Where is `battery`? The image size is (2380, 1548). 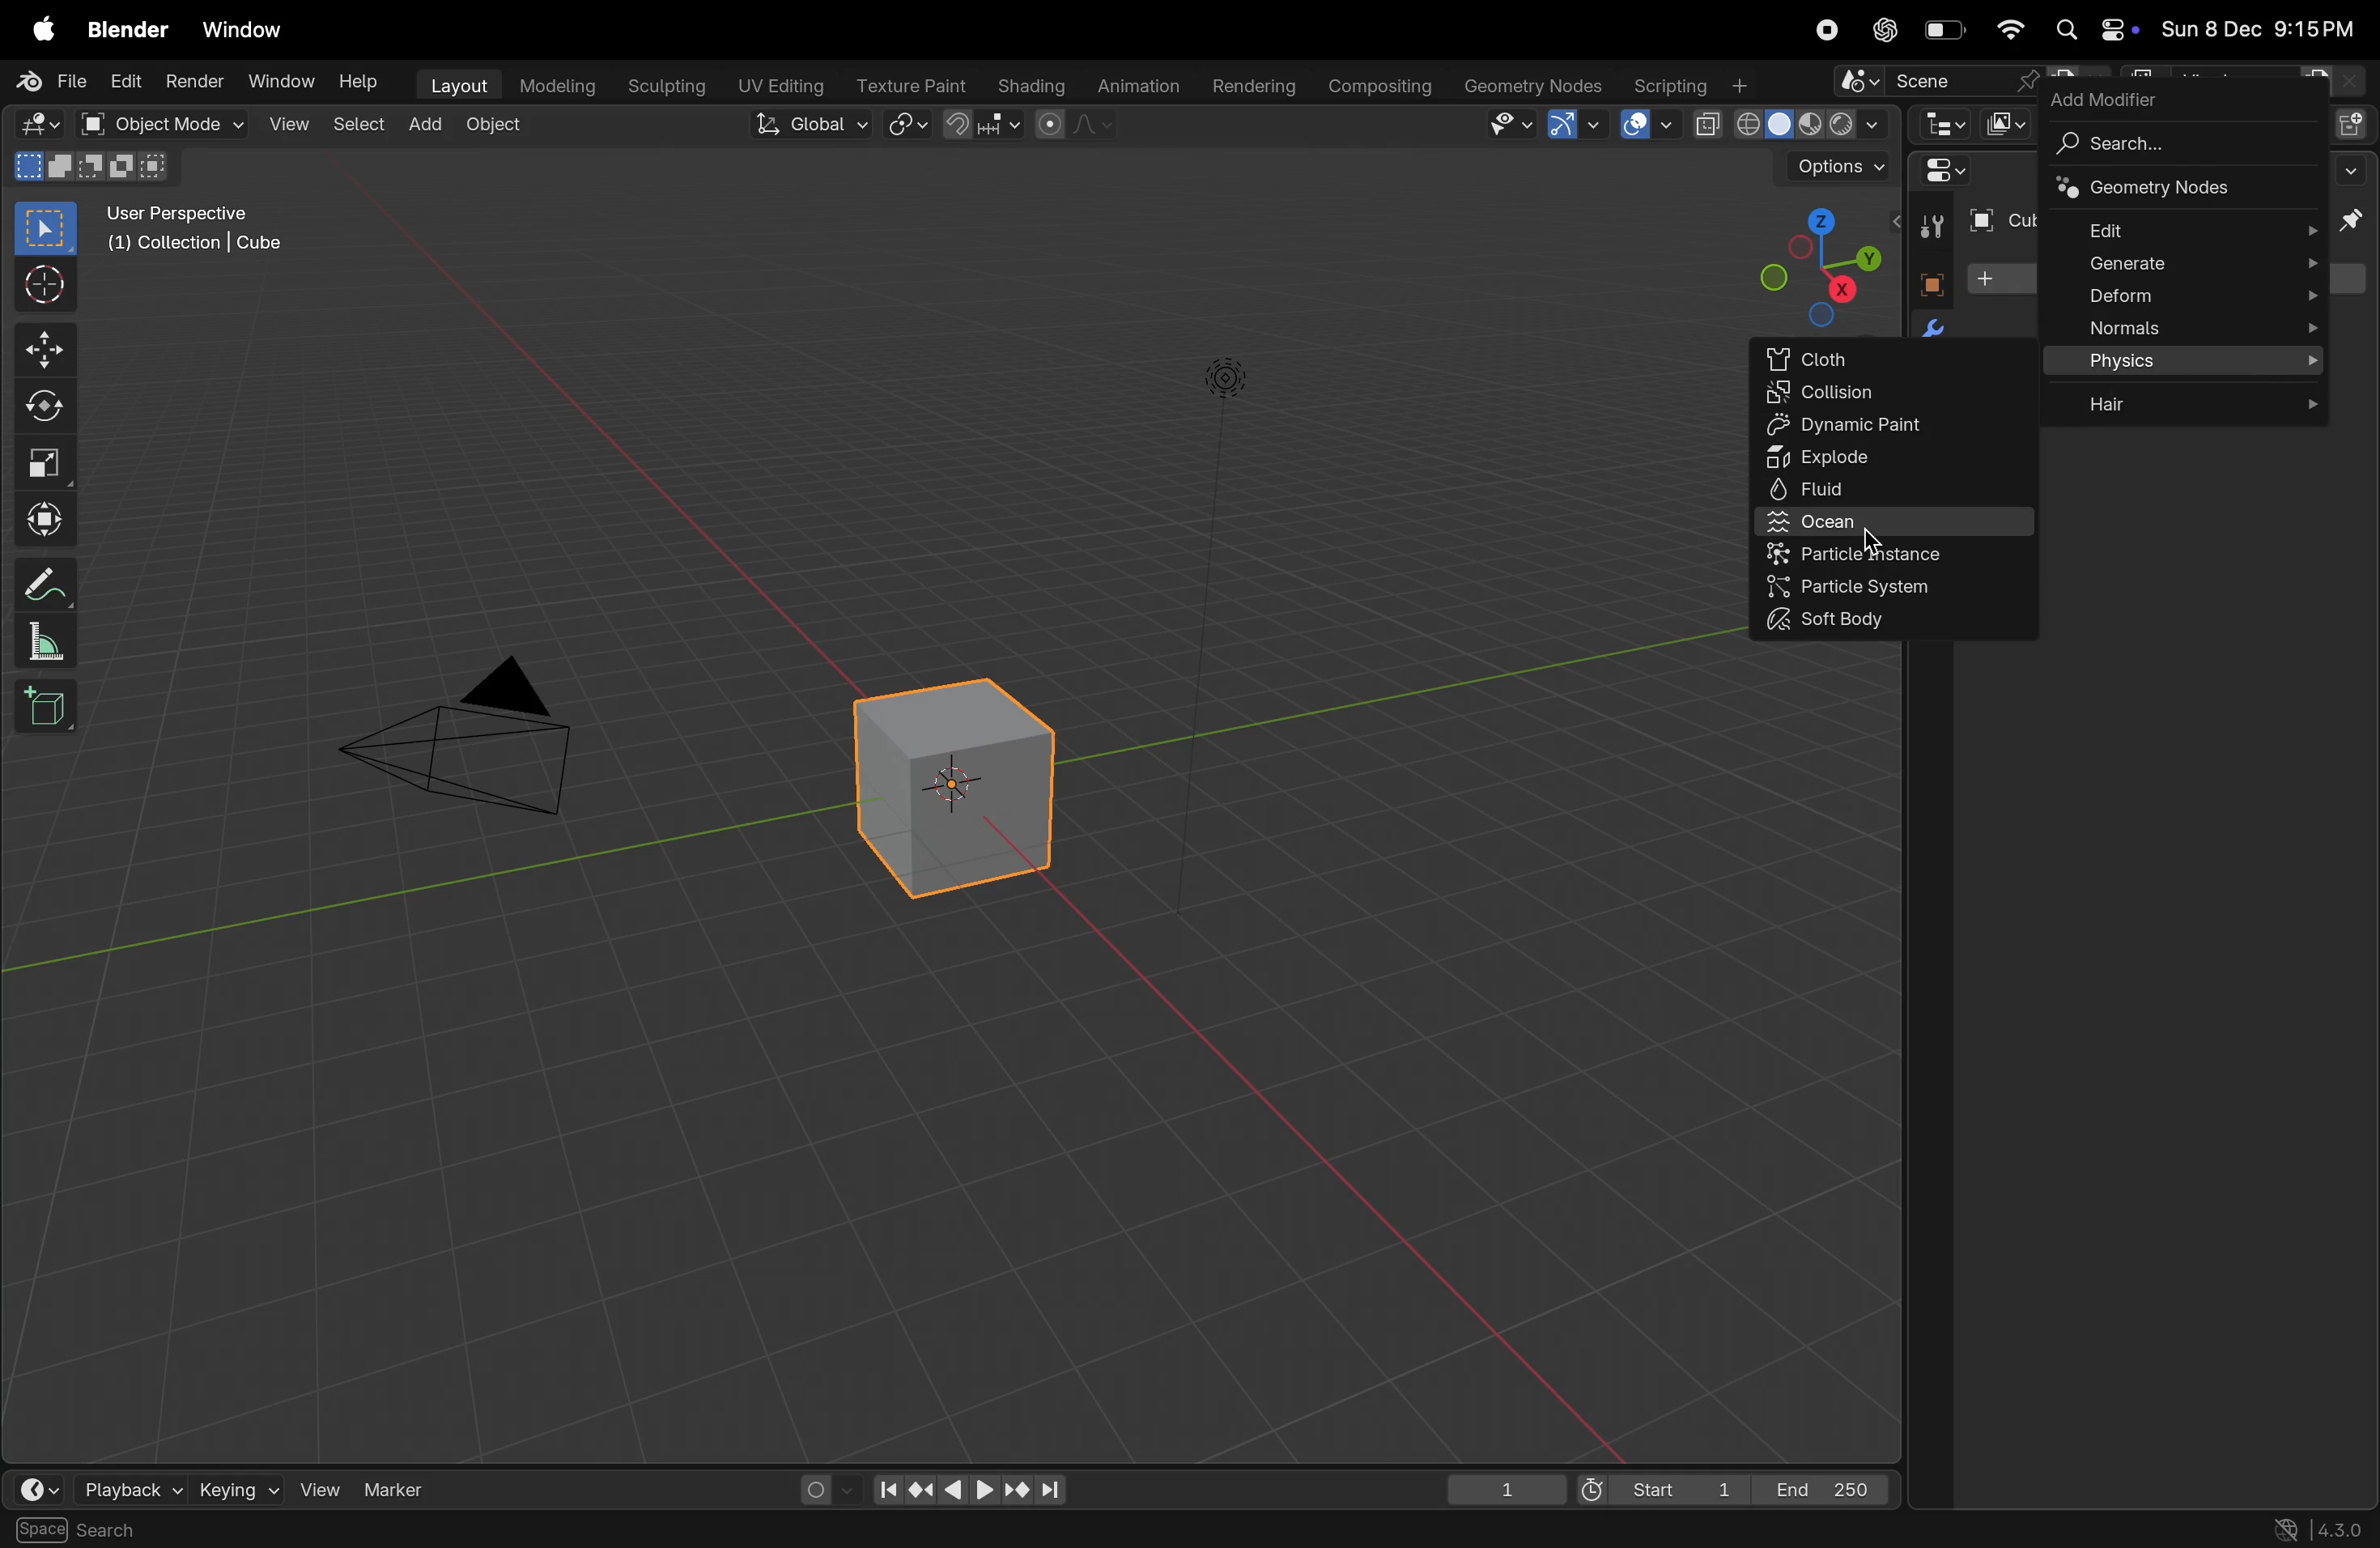 battery is located at coordinates (1946, 34).